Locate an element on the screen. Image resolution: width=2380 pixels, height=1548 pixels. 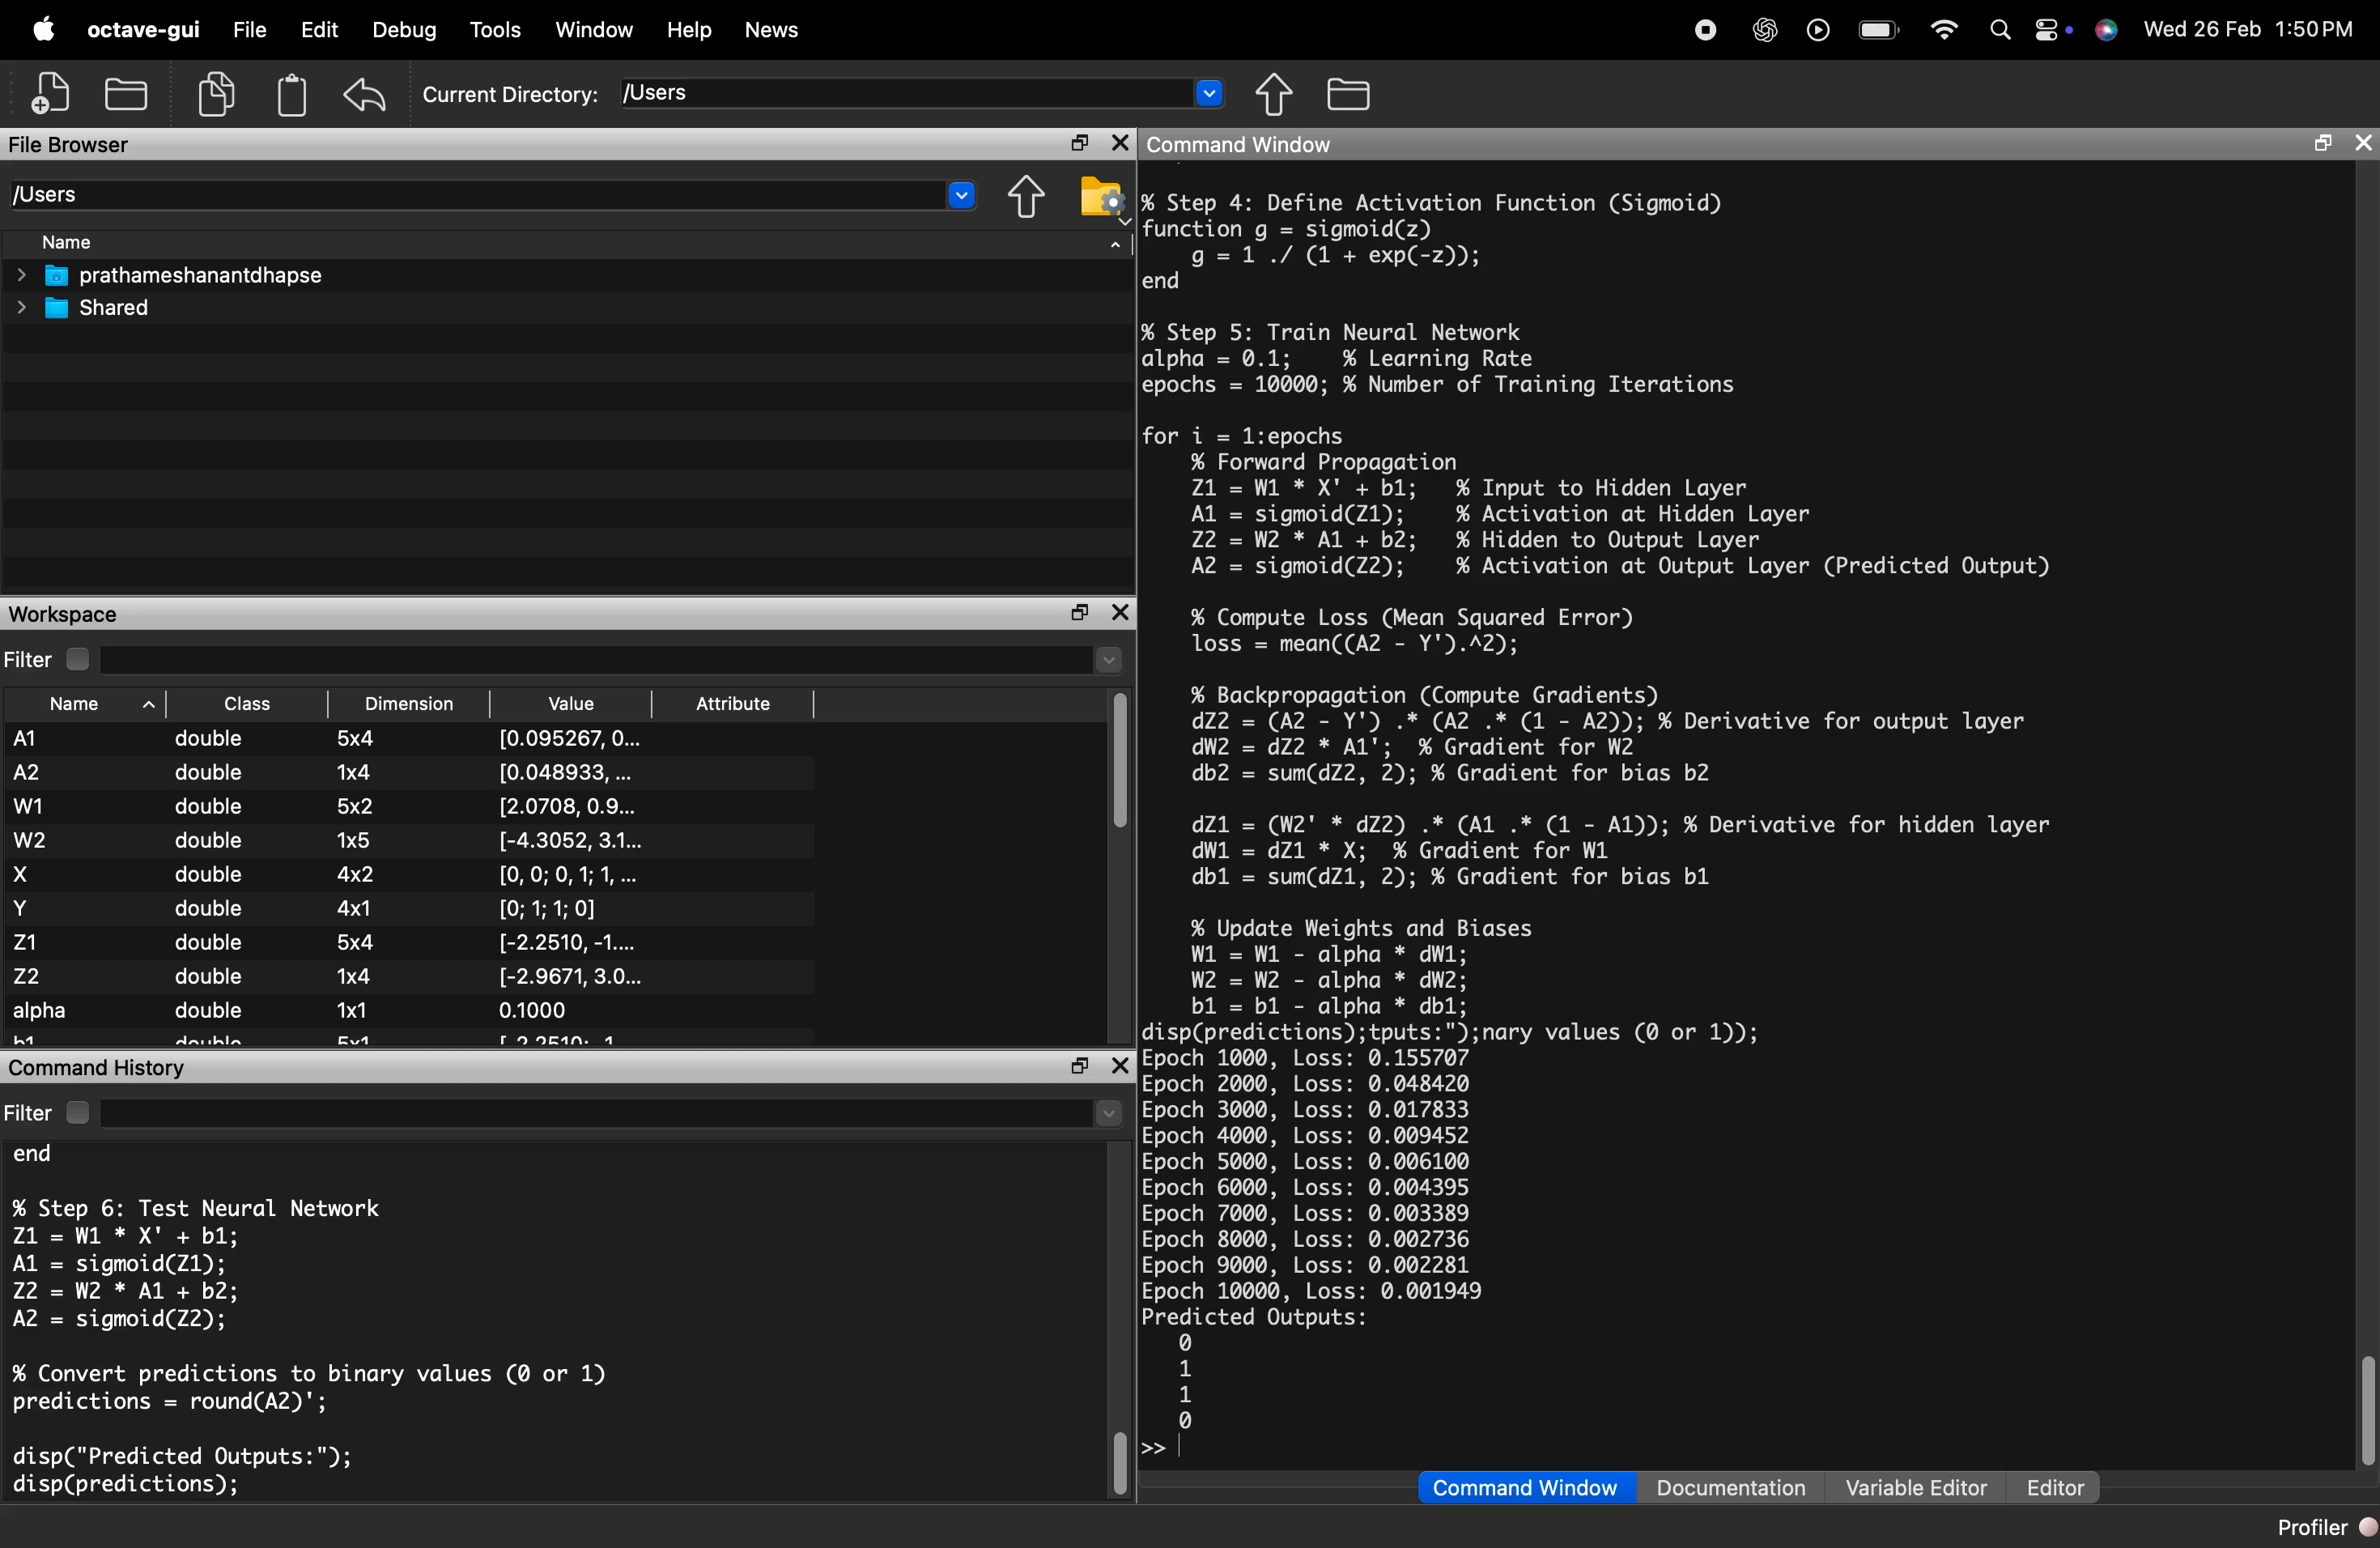
Chat Gpt is located at coordinates (1760, 32).